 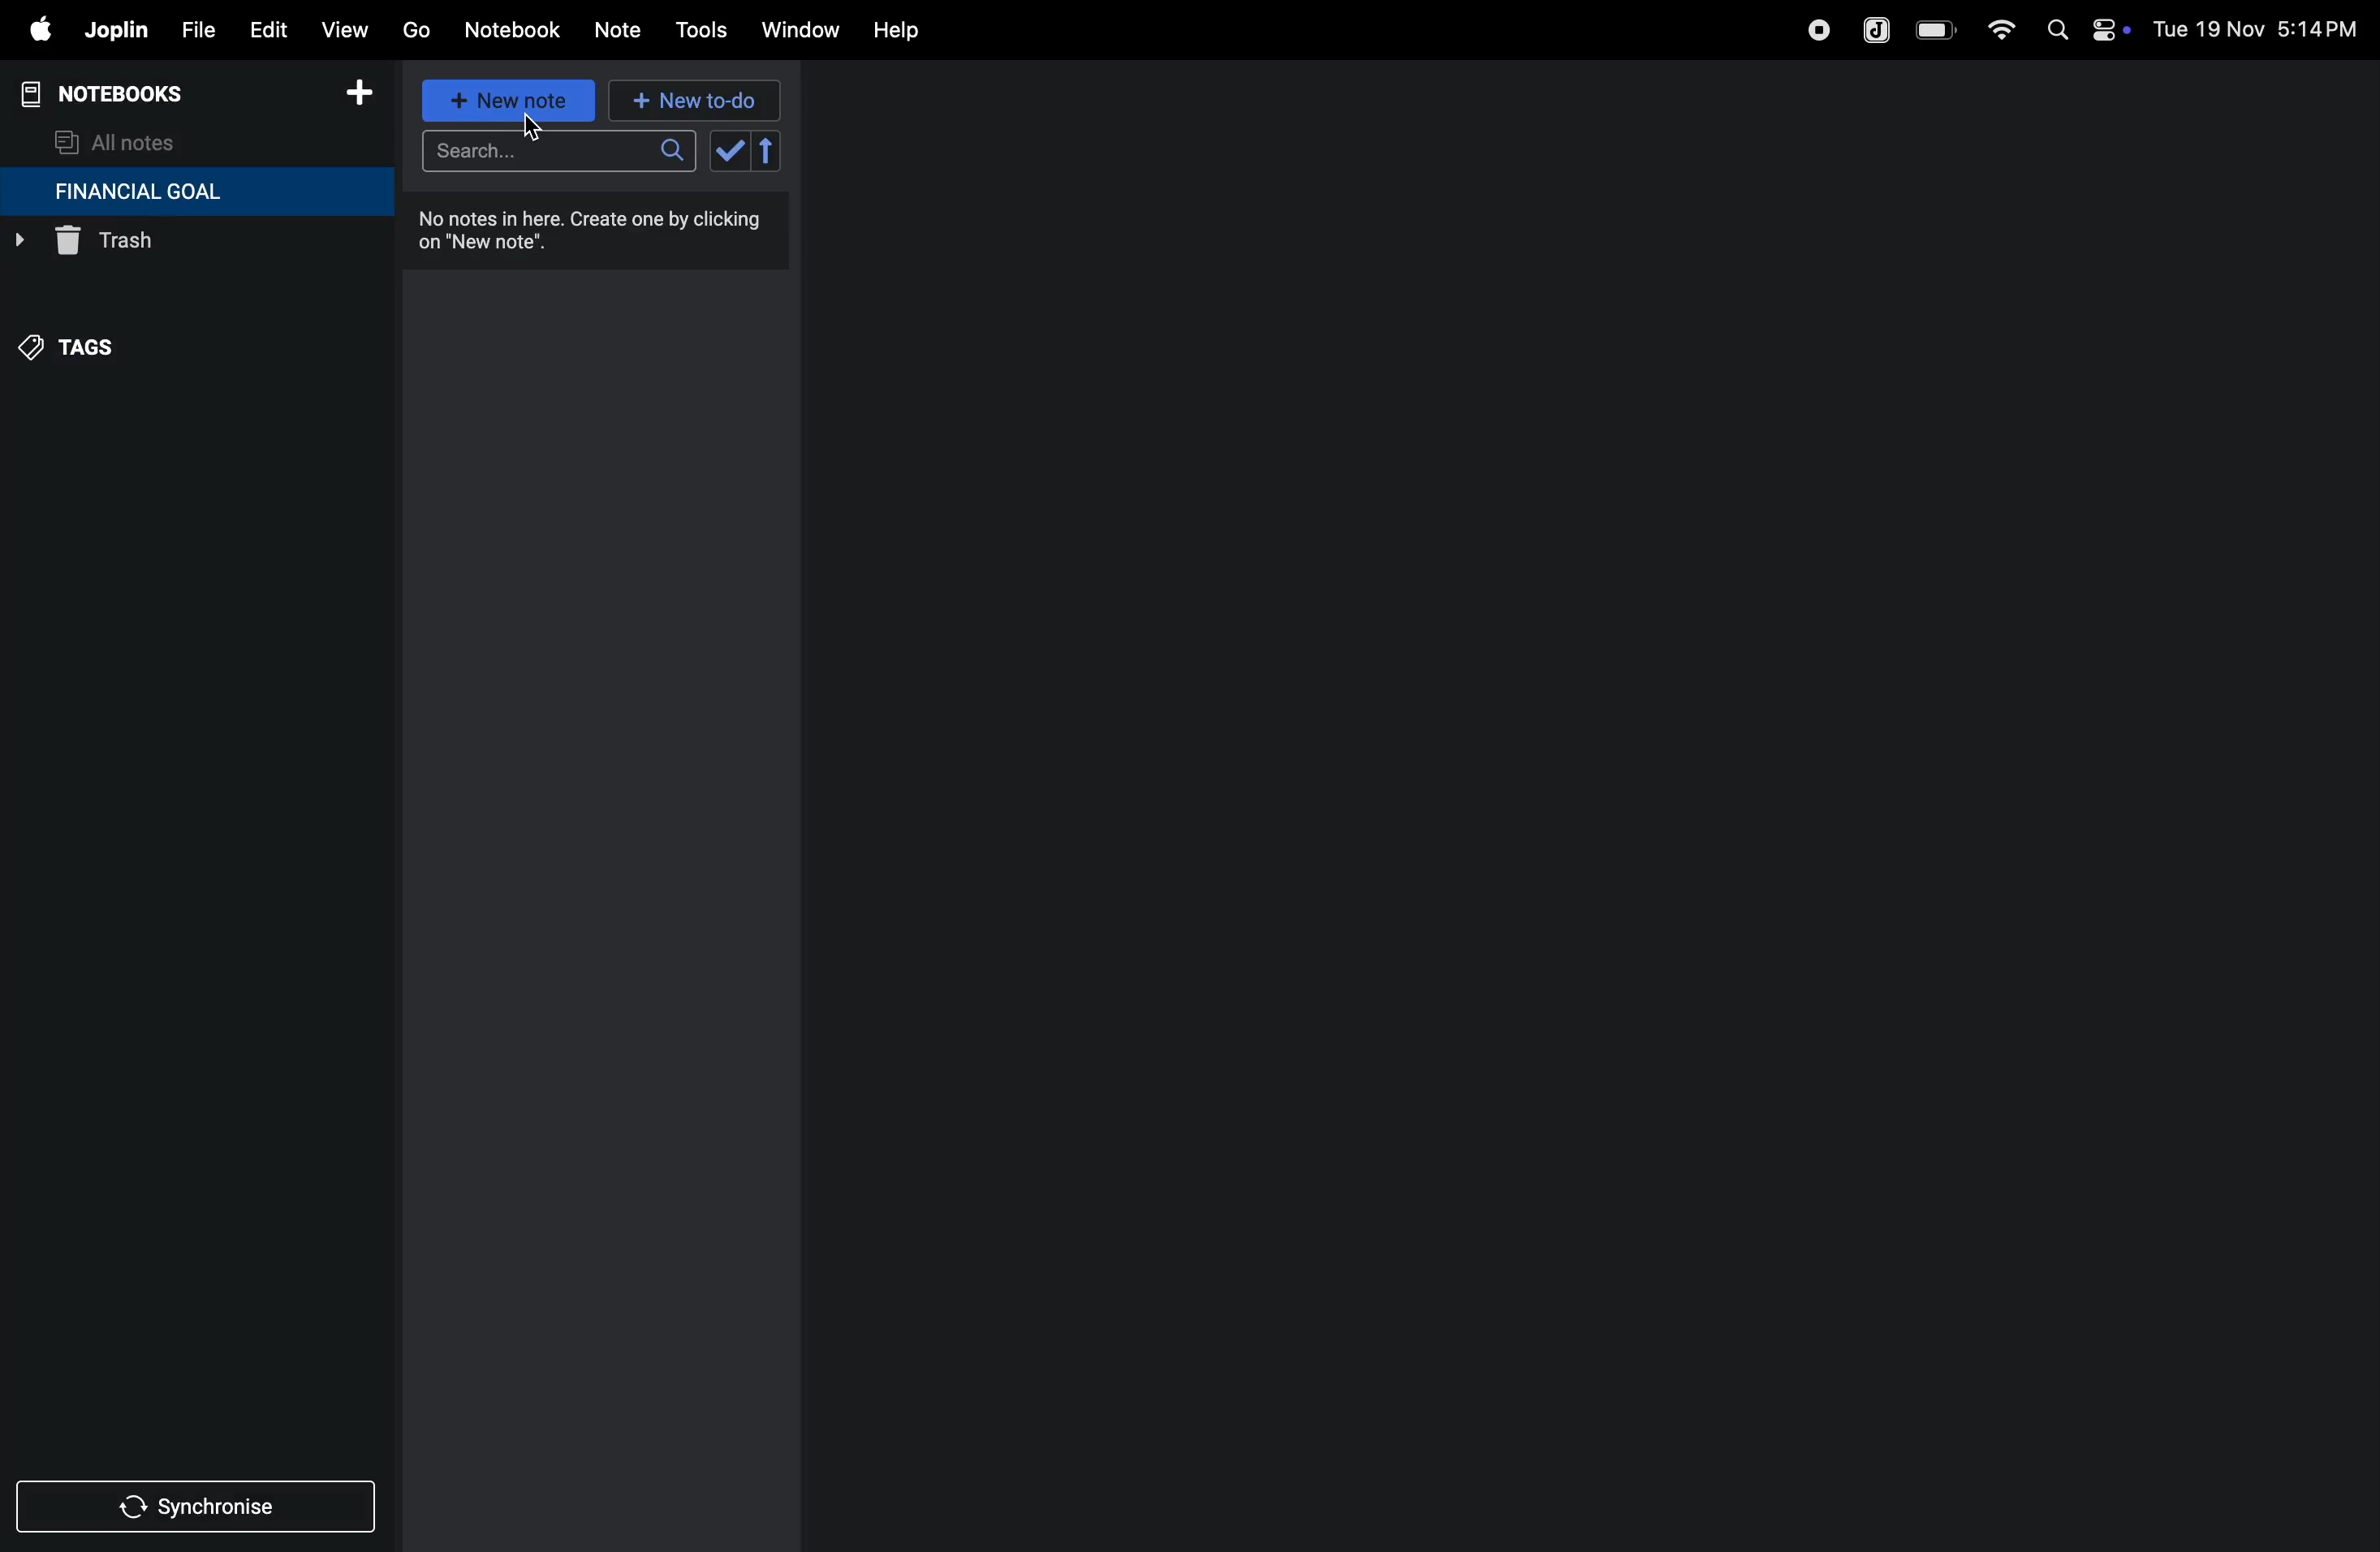 What do you see at coordinates (511, 101) in the screenshot?
I see `new note` at bounding box center [511, 101].